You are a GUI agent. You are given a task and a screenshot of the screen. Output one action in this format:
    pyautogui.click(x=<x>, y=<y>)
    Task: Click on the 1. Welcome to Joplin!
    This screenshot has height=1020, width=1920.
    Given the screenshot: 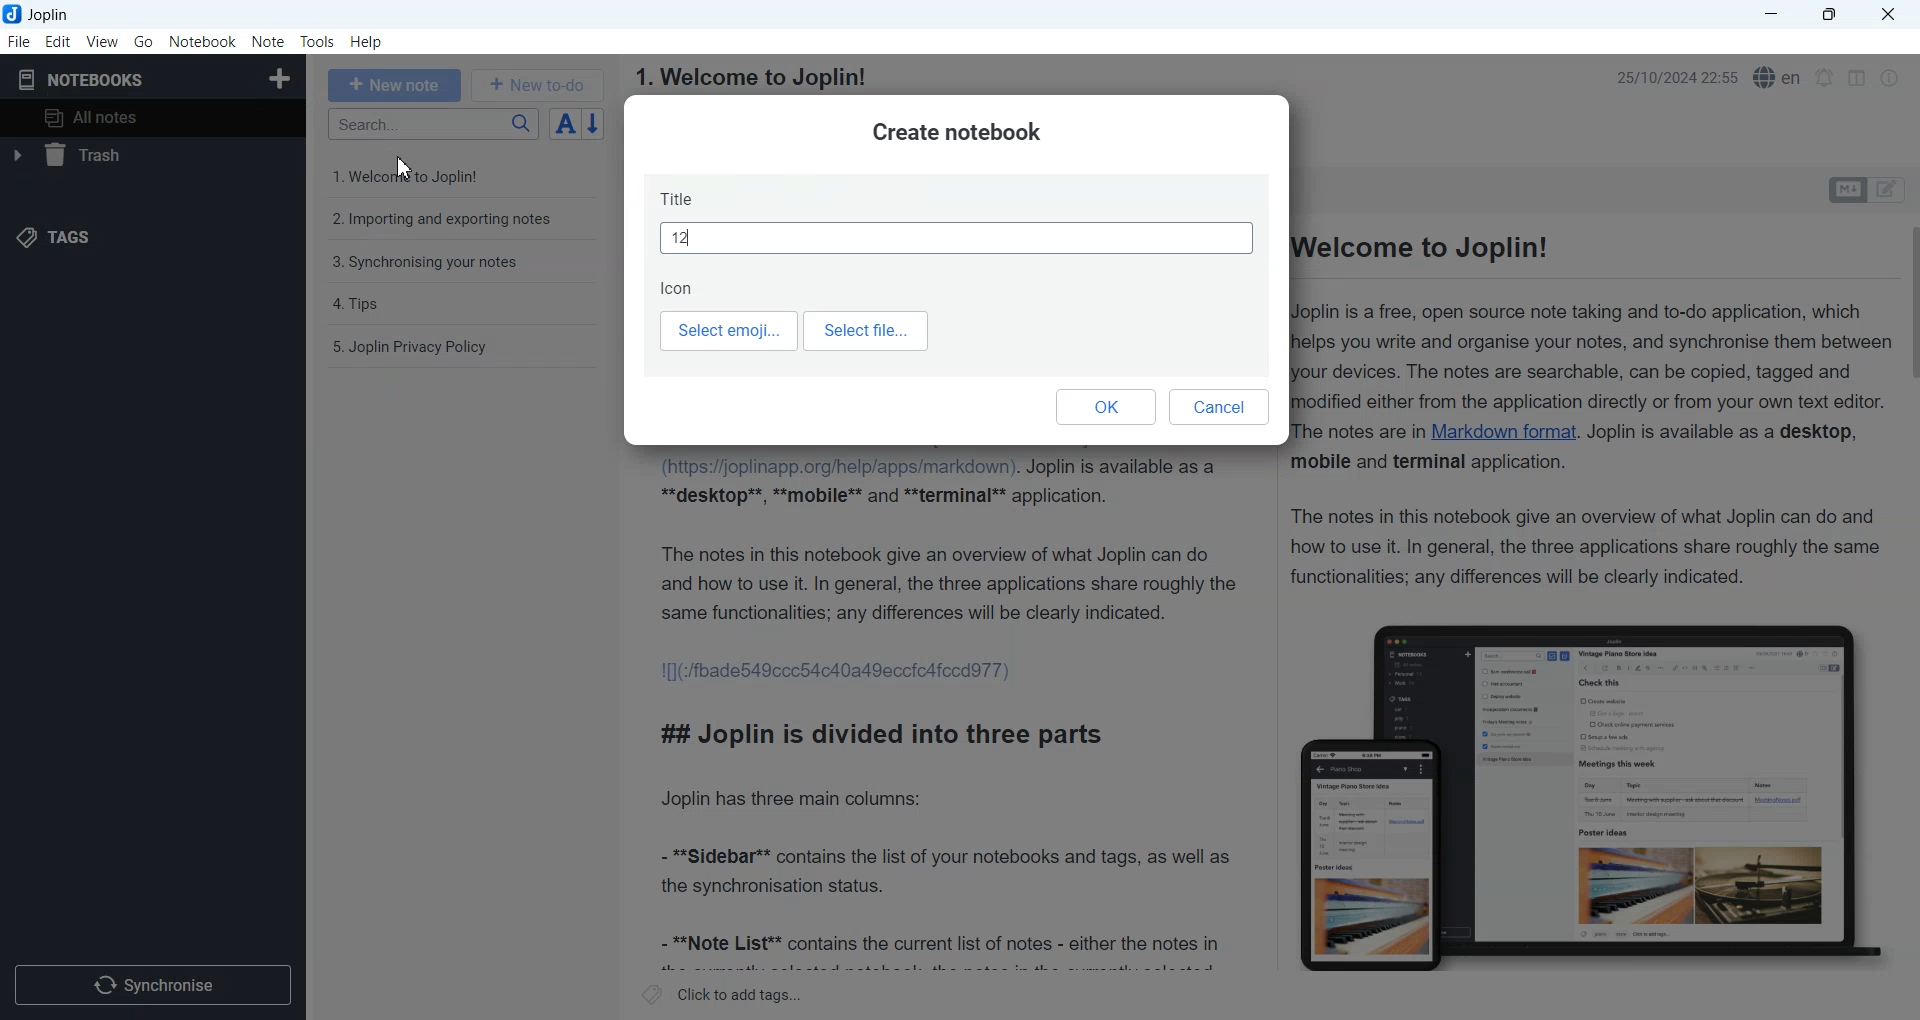 What is the action you would take?
    pyautogui.click(x=749, y=77)
    